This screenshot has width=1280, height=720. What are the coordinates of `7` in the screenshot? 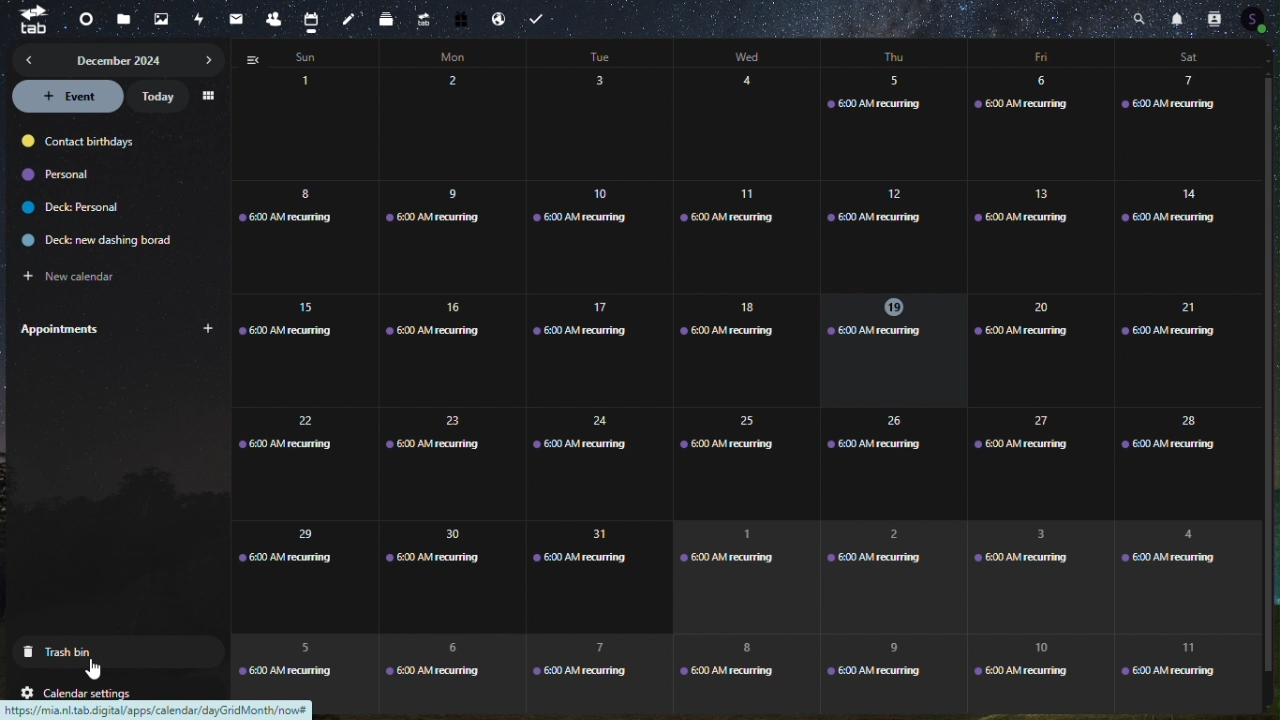 It's located at (586, 672).